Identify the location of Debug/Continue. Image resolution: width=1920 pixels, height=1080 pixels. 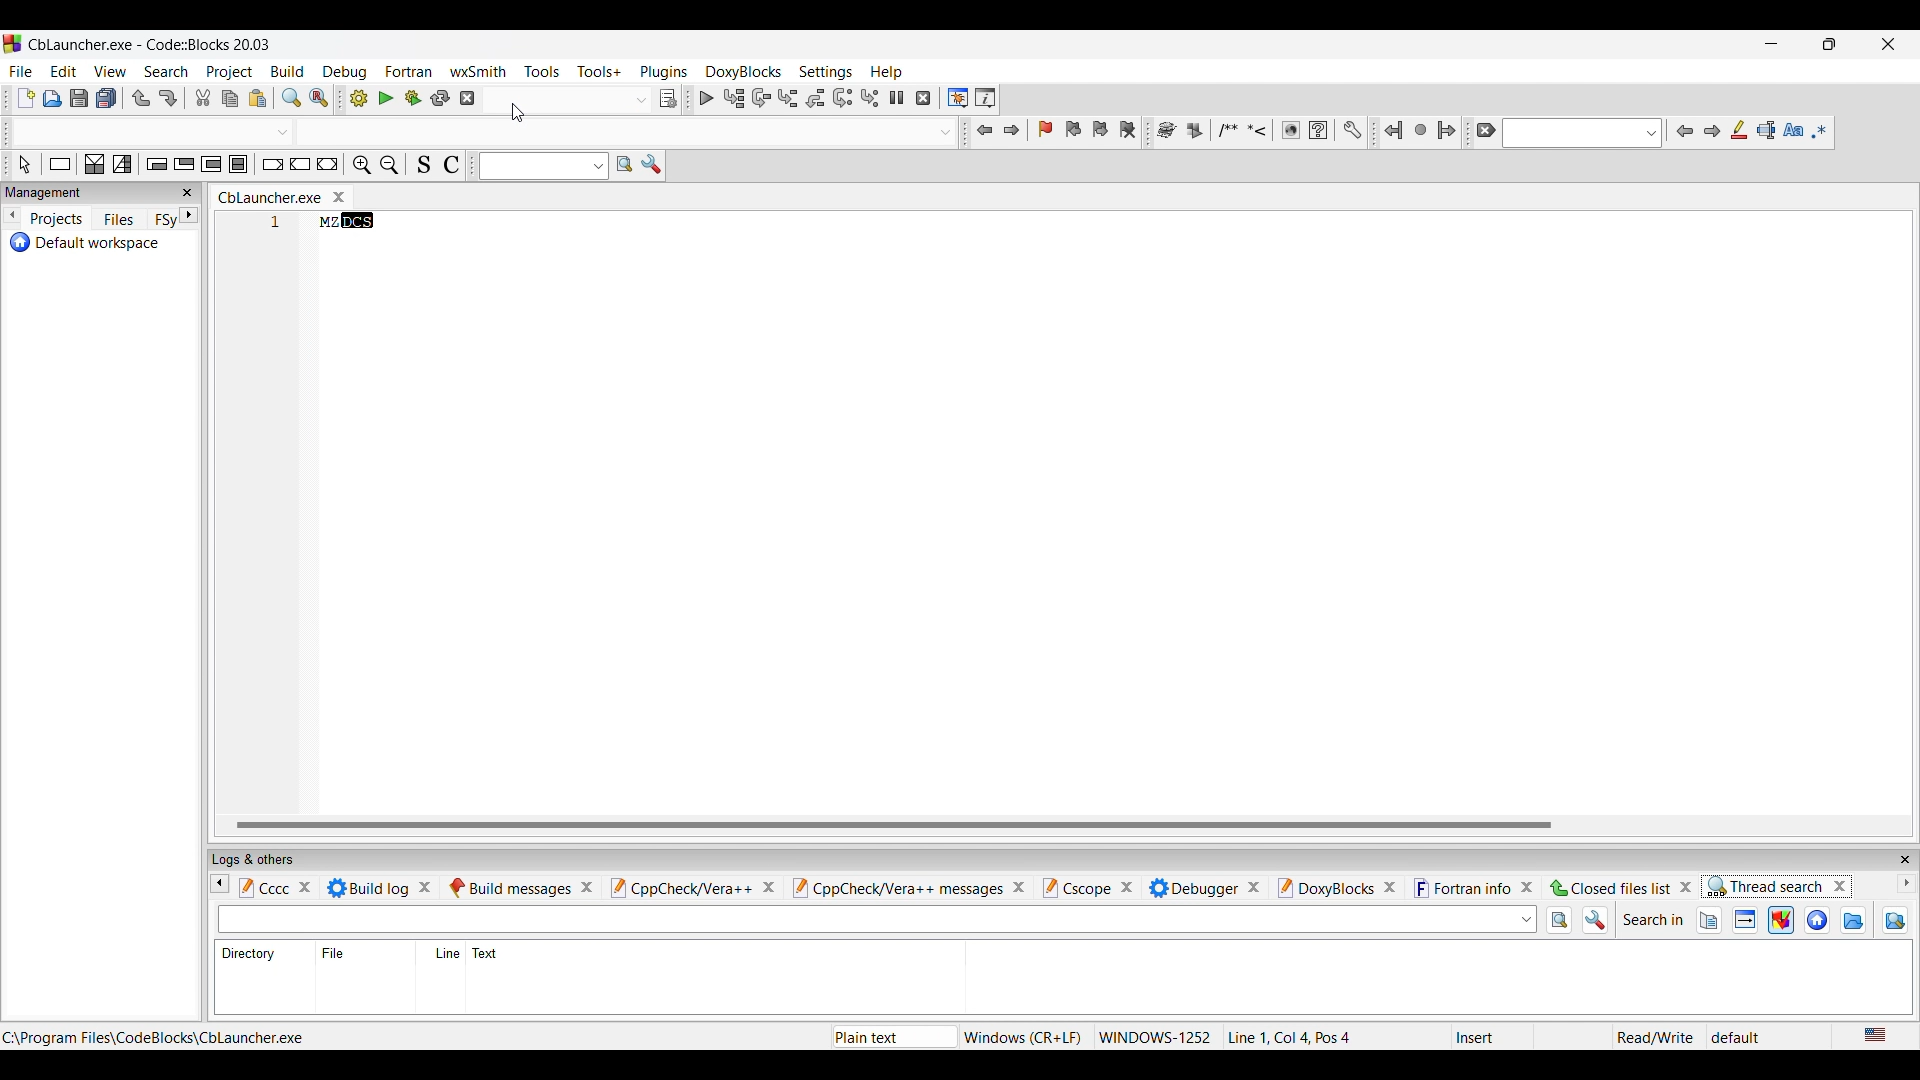
(707, 98).